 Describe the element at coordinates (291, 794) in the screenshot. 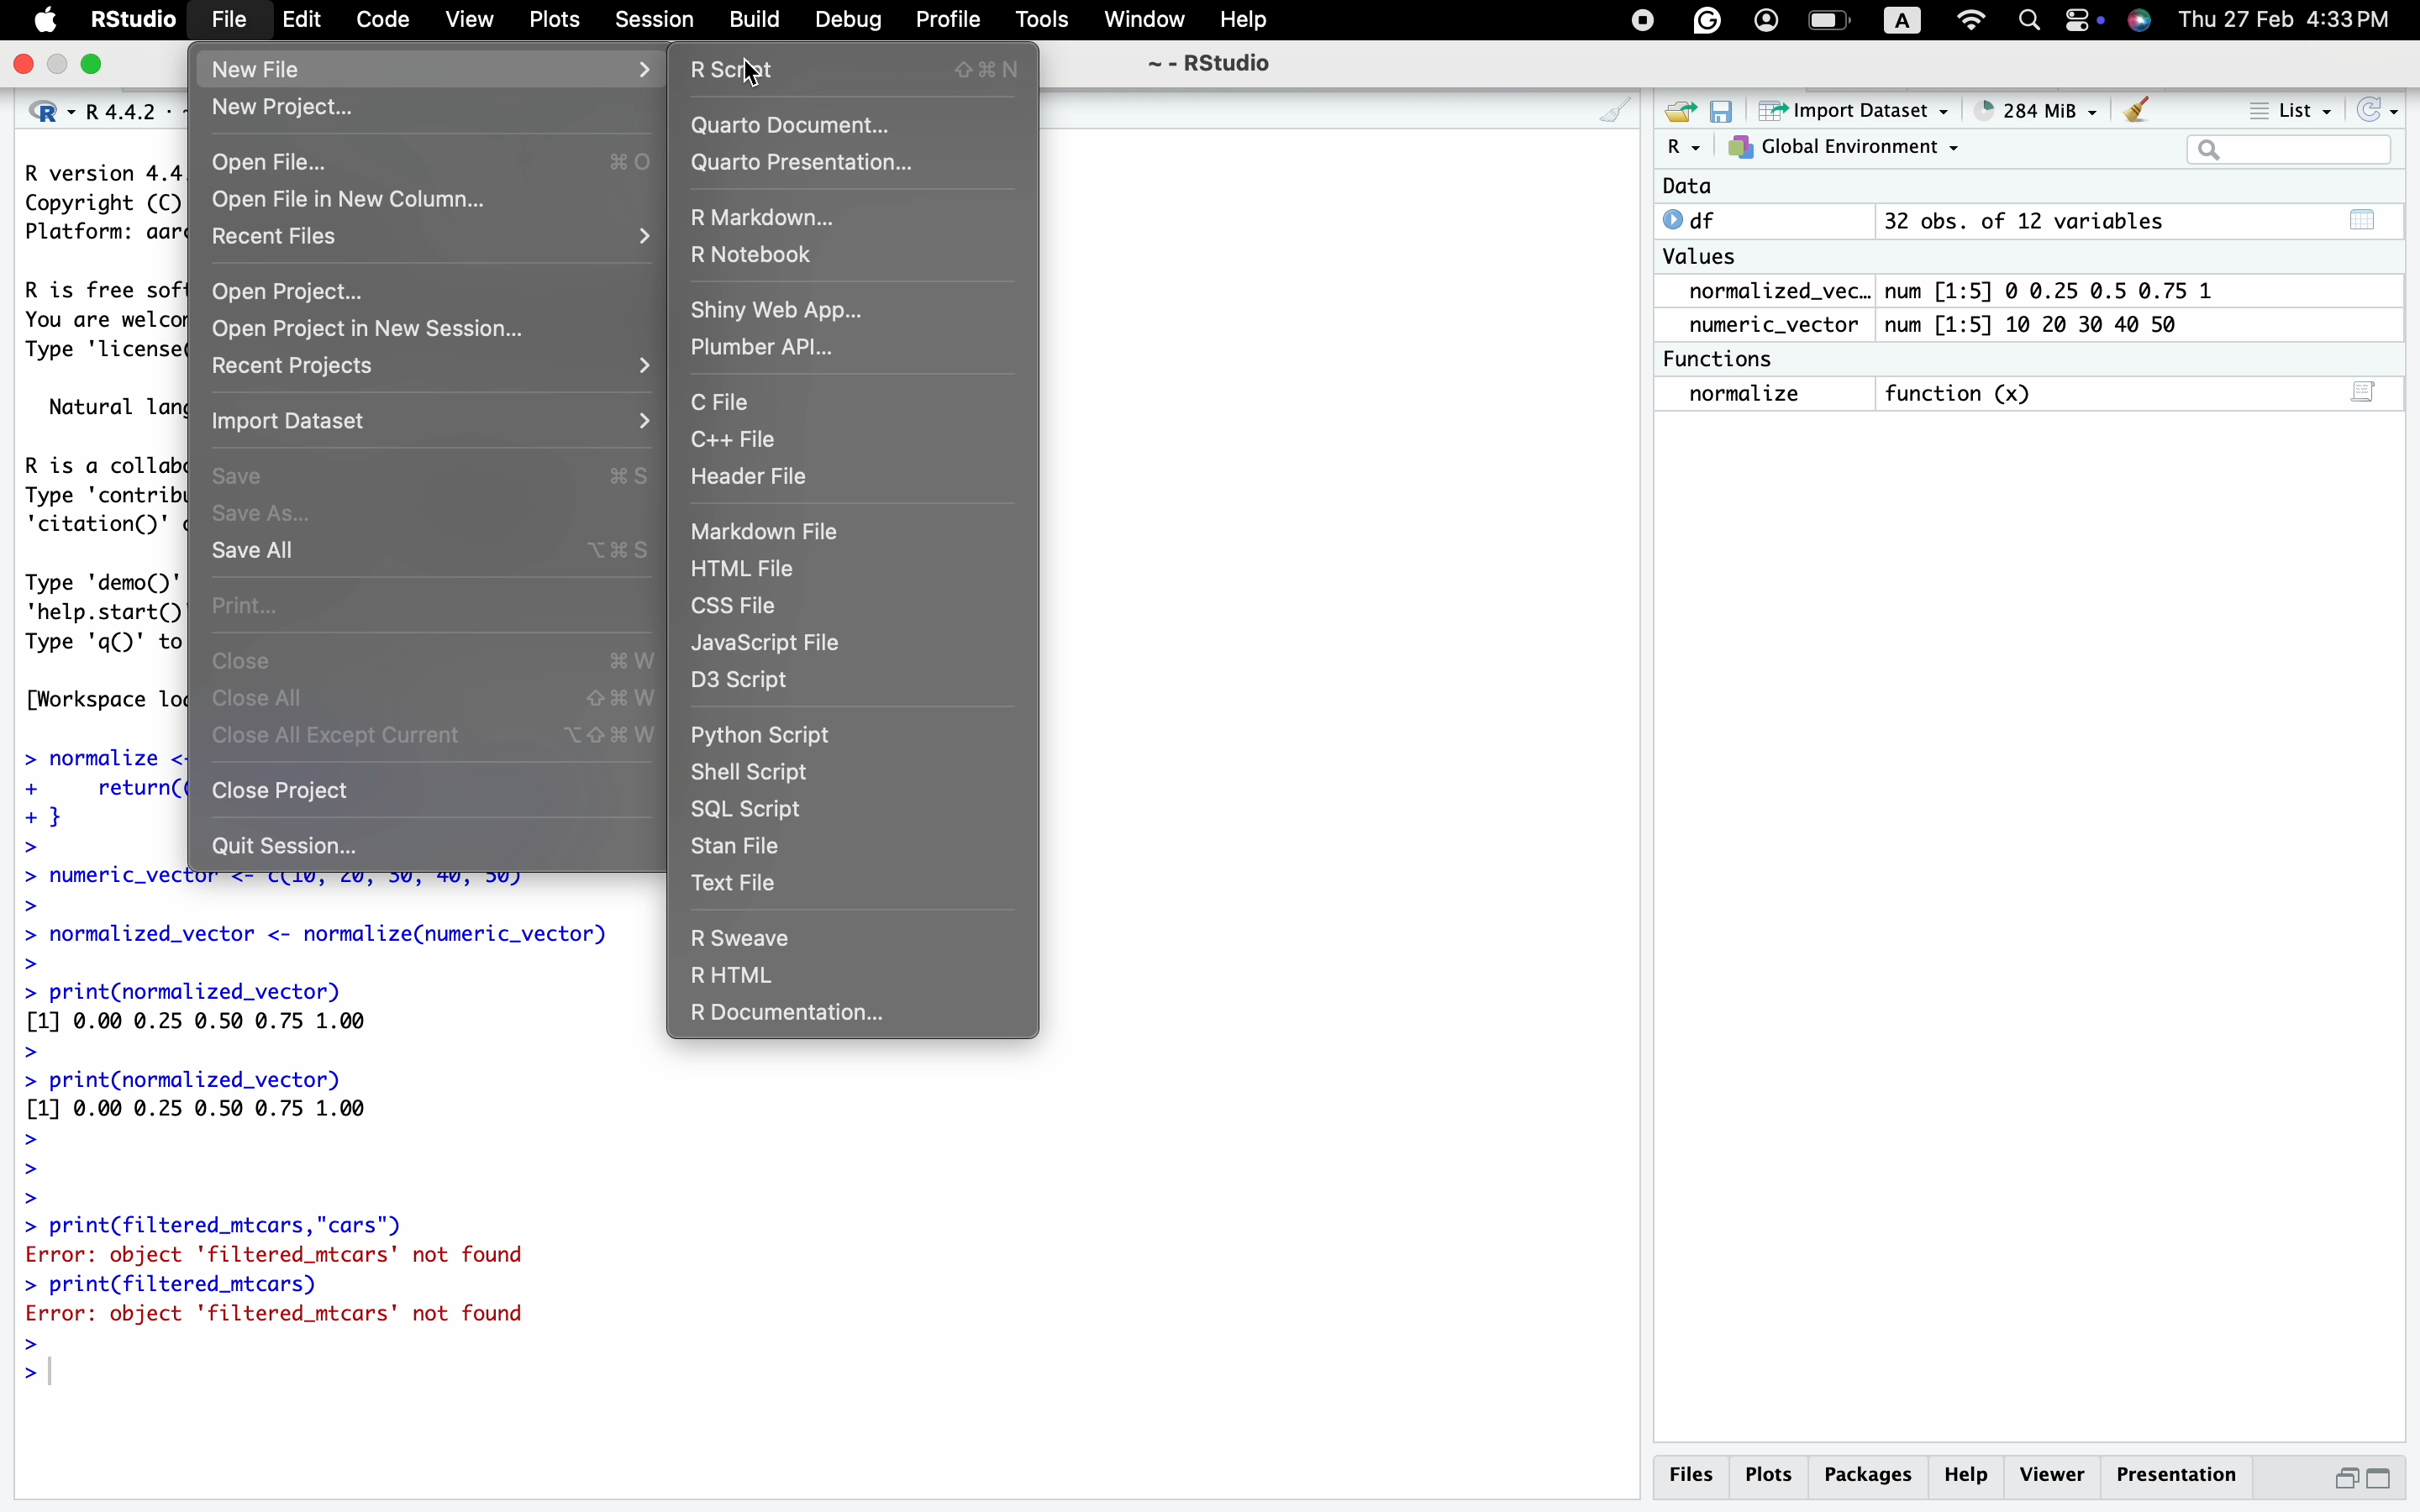

I see `Close Project` at that location.